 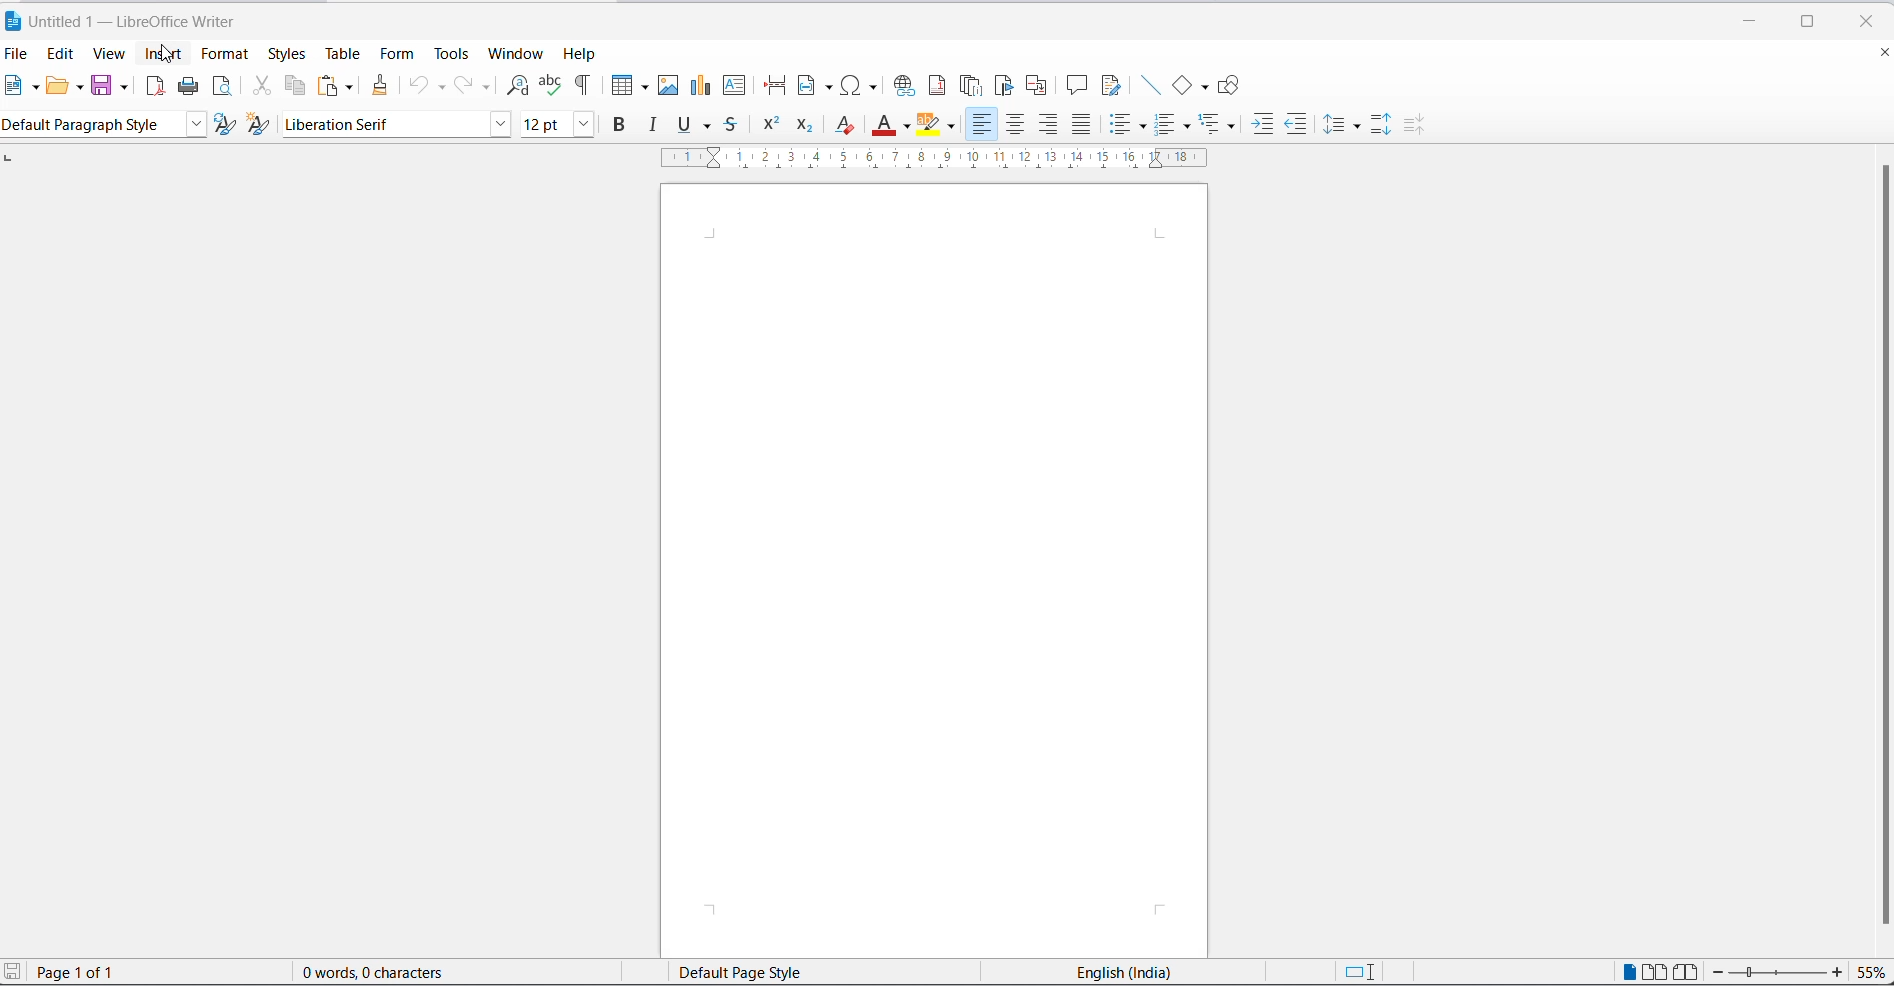 What do you see at coordinates (1047, 124) in the screenshot?
I see `text align left` at bounding box center [1047, 124].